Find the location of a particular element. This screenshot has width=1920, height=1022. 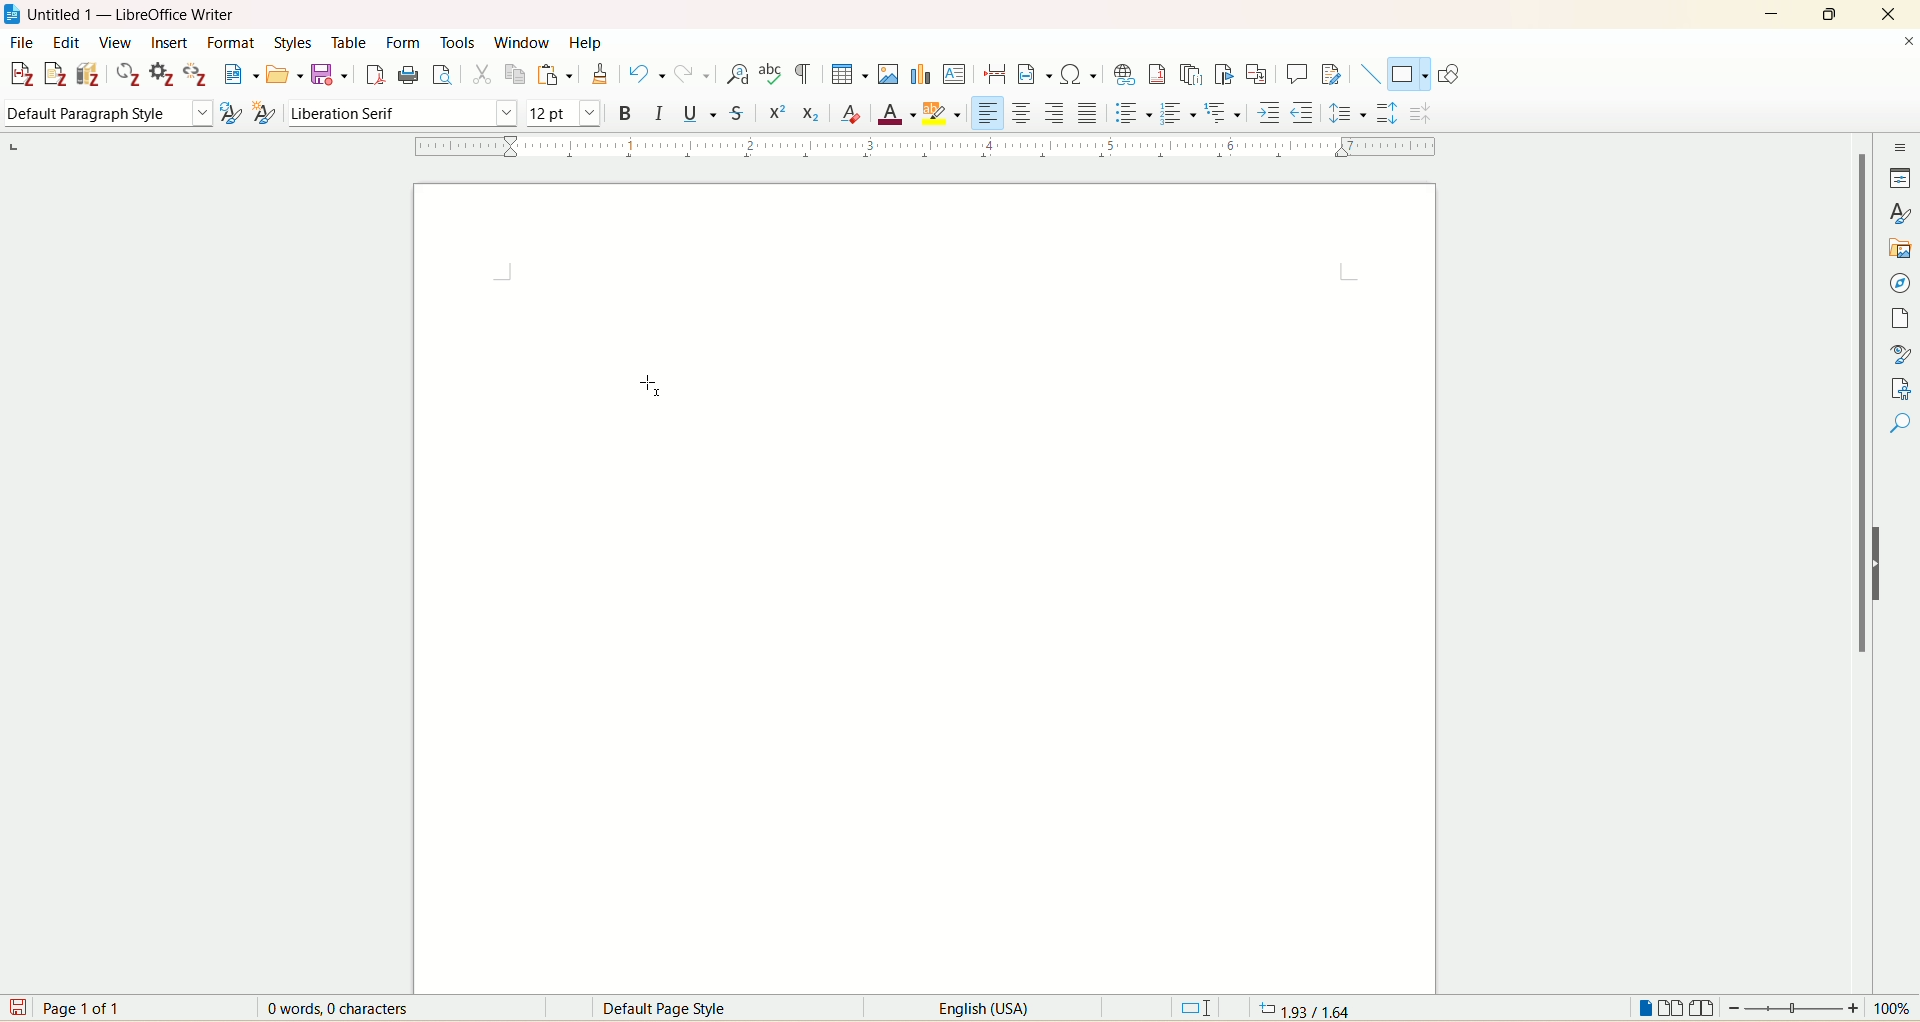

book view is located at coordinates (1702, 1008).